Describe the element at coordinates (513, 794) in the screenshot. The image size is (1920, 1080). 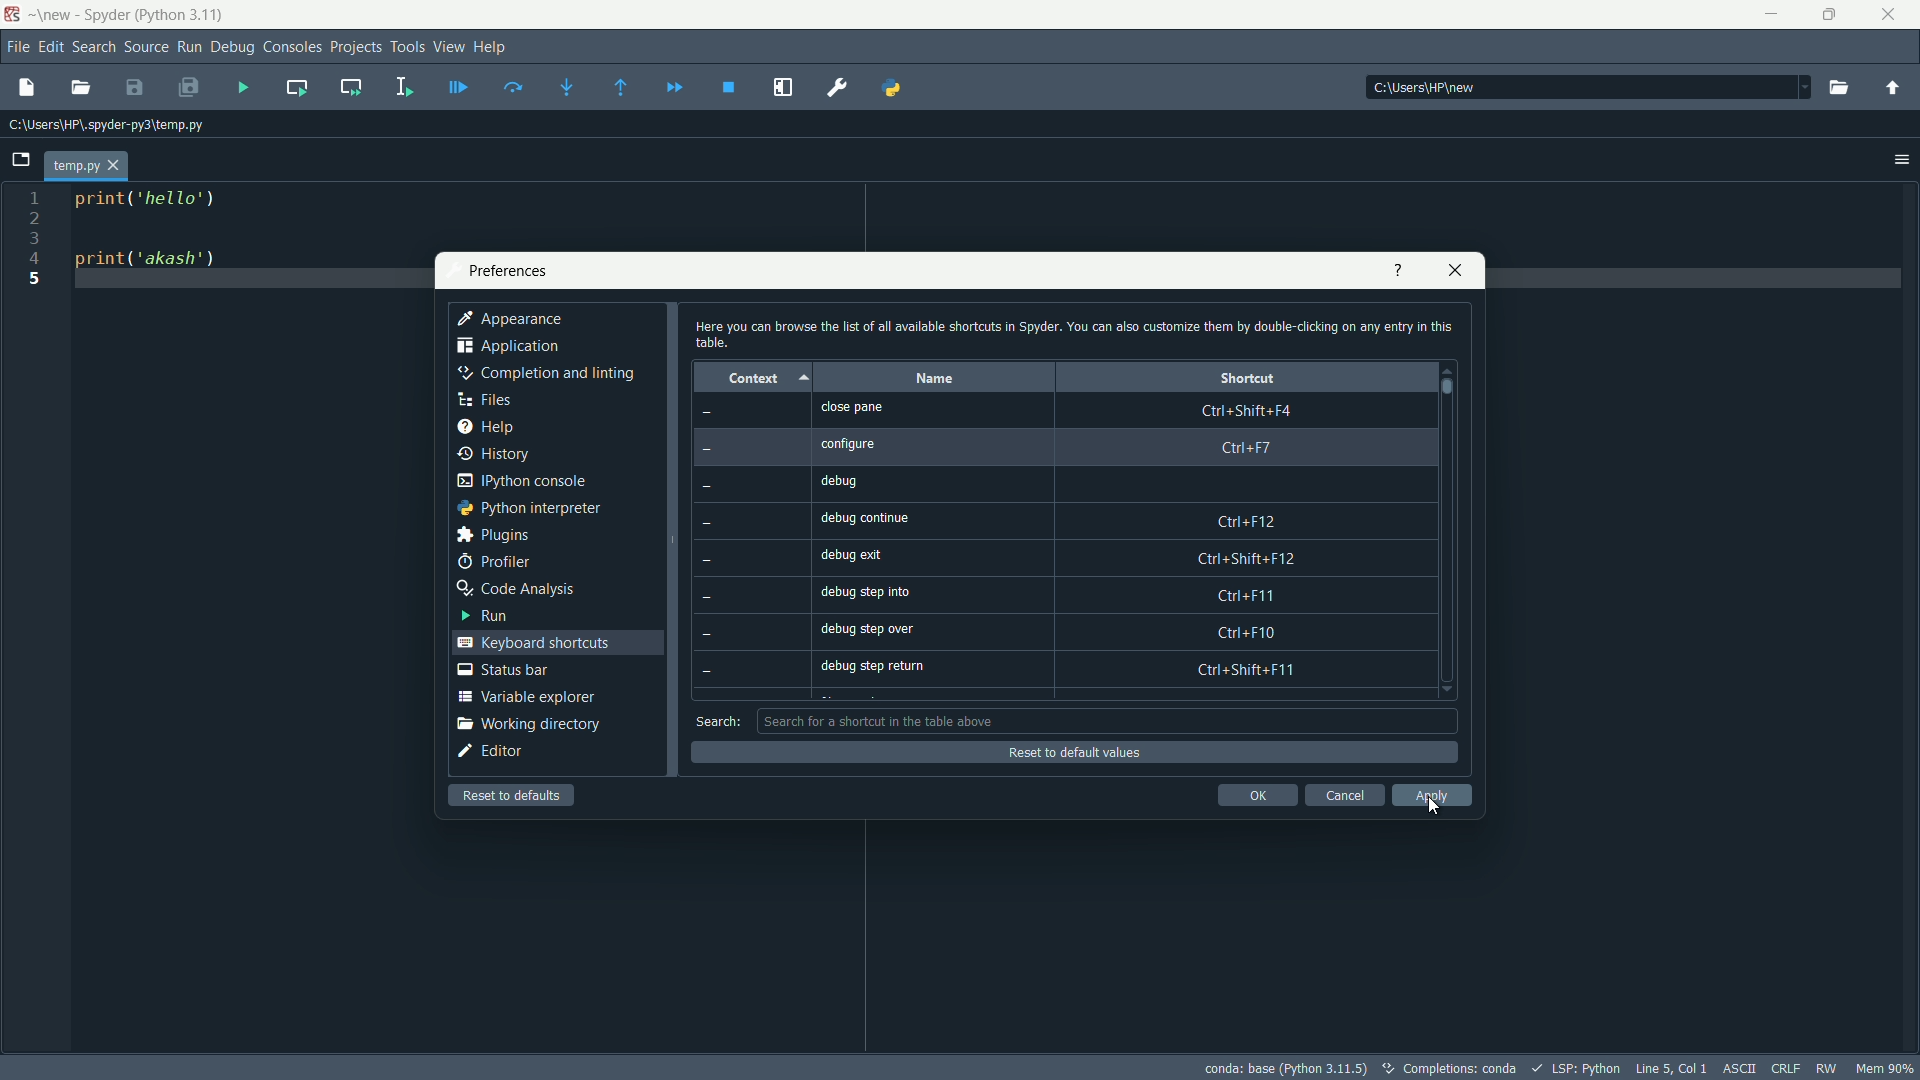
I see `reset to default` at that location.